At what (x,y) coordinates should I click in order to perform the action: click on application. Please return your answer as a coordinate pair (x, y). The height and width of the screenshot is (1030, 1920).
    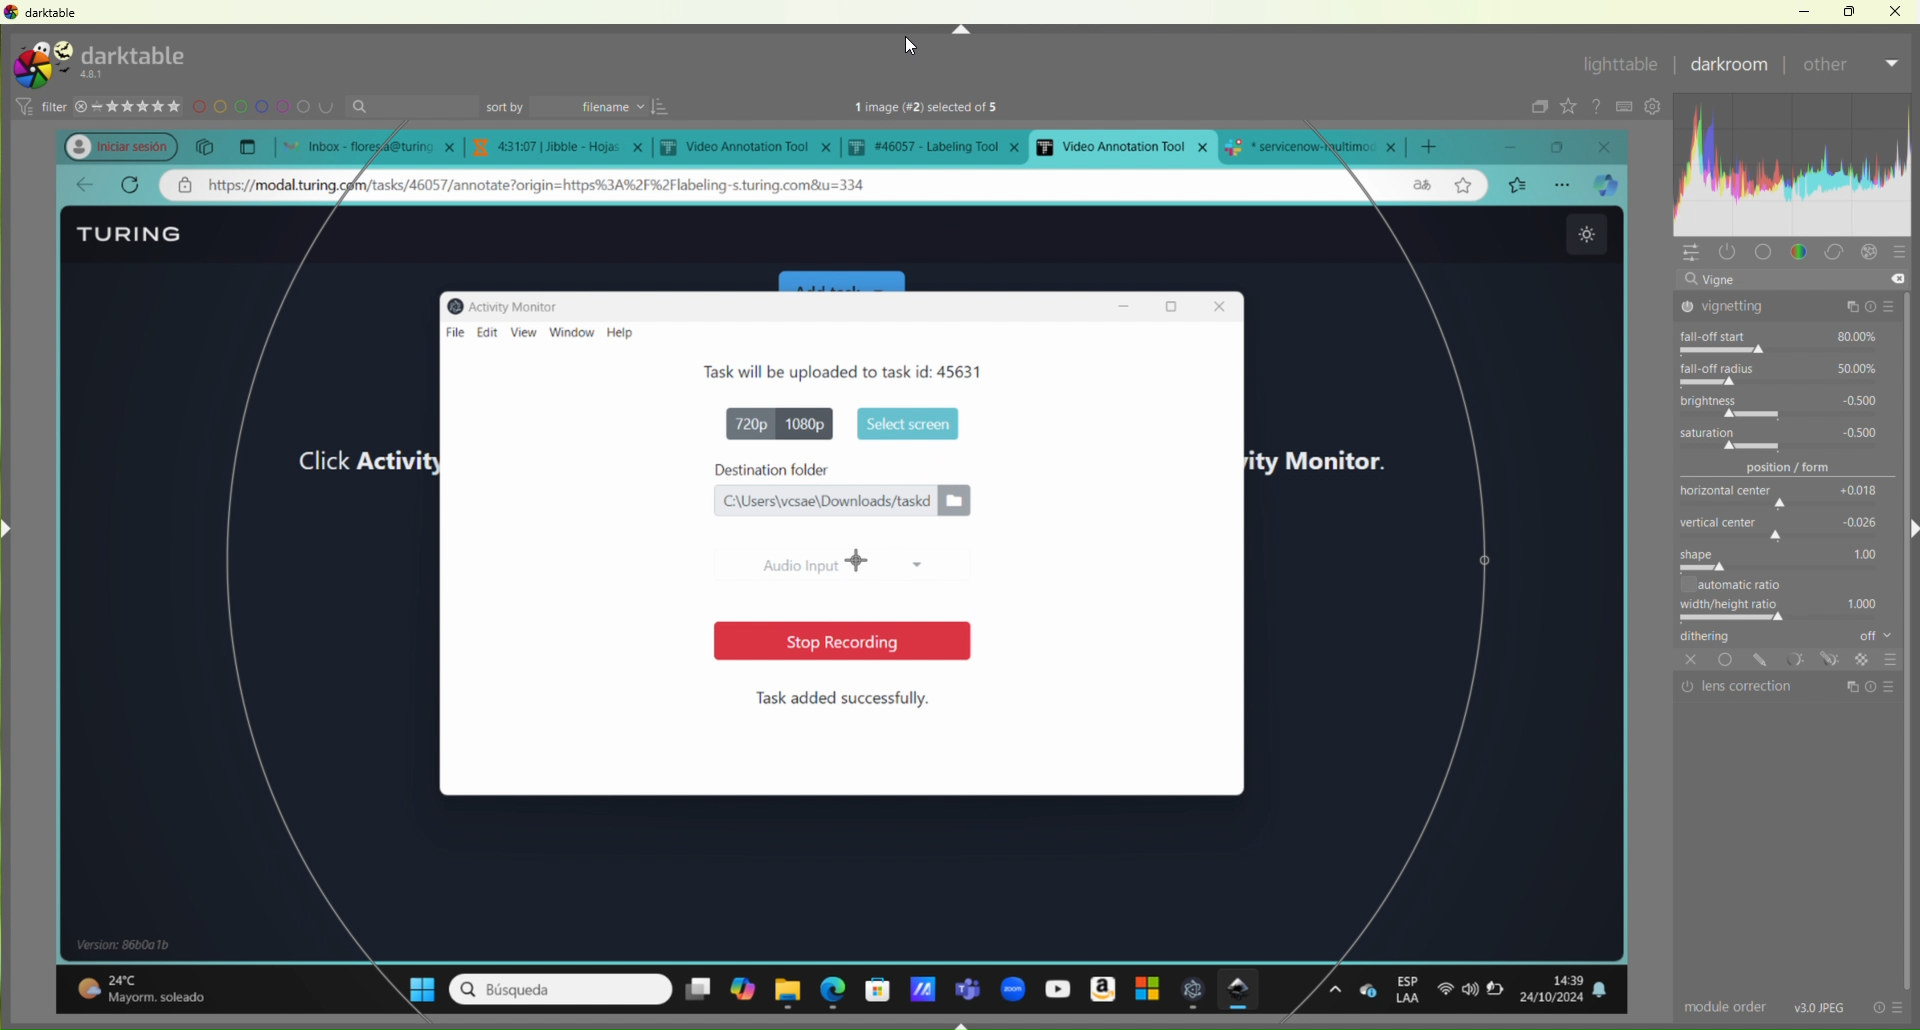
    Looking at the image, I should click on (921, 984).